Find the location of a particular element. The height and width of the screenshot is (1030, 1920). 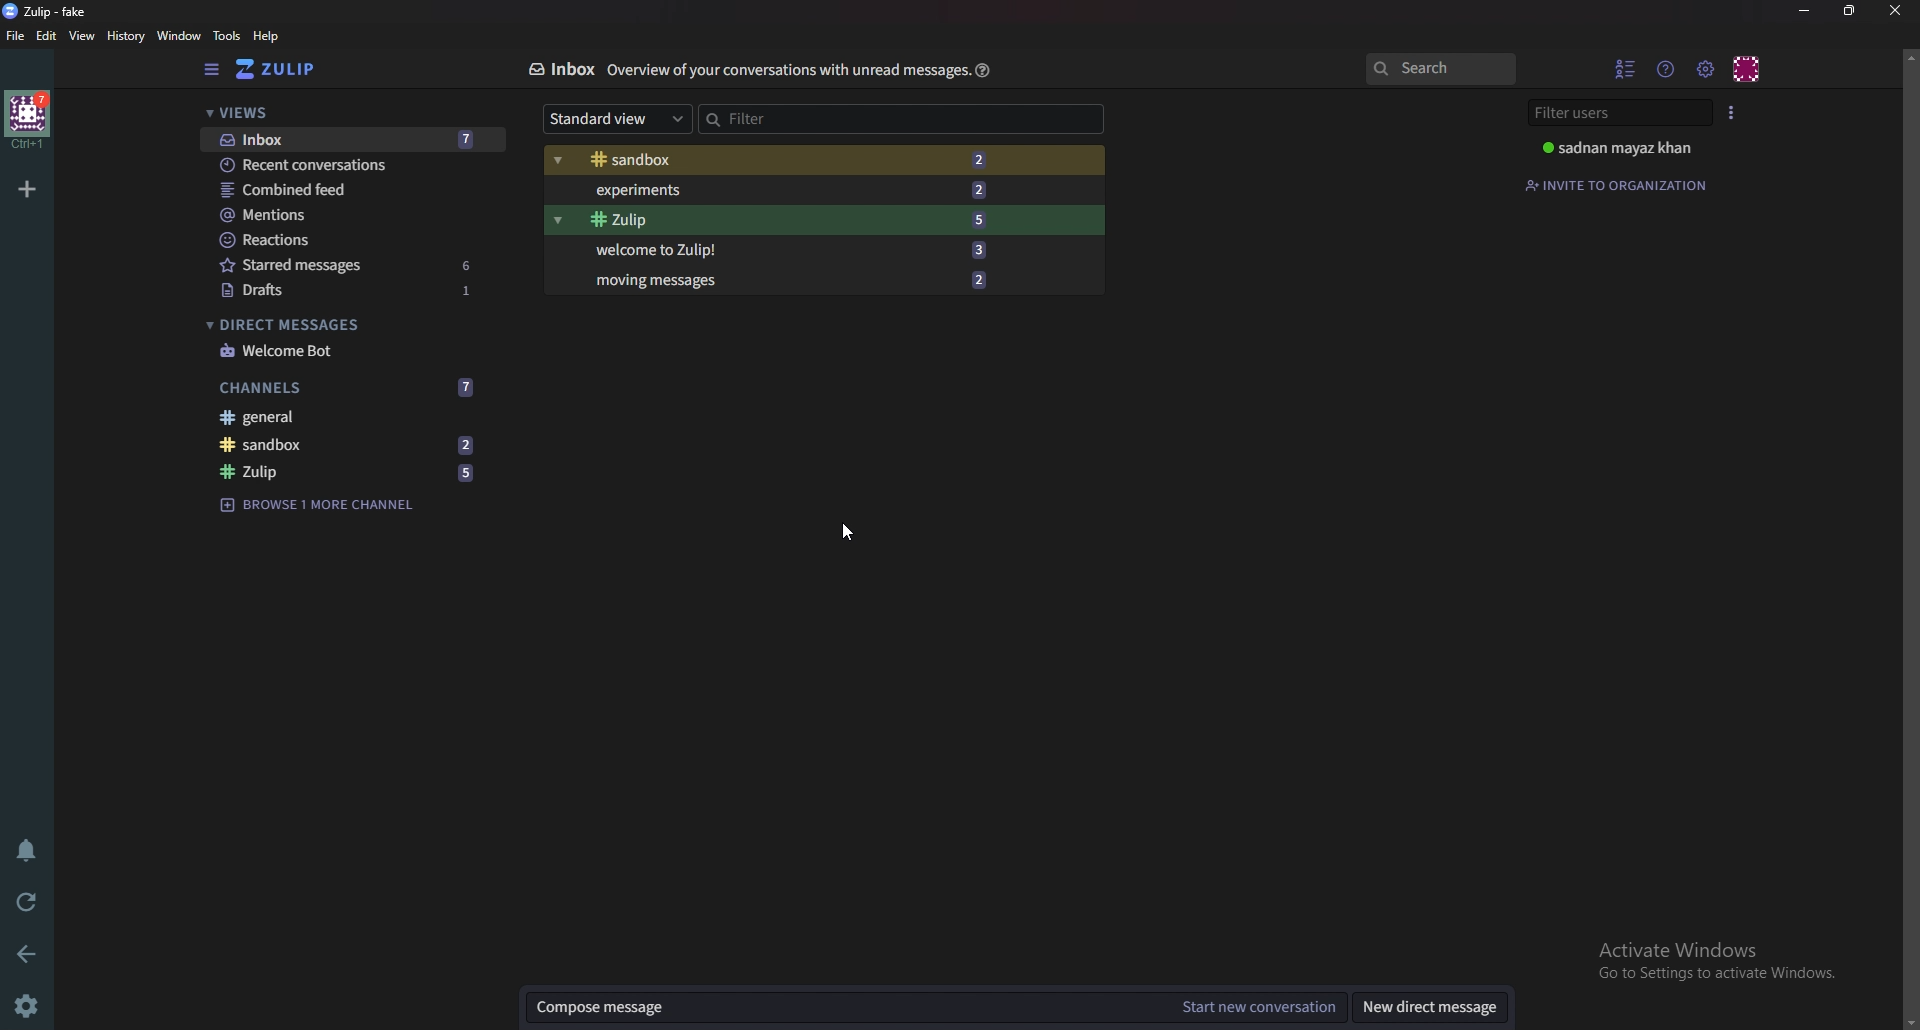

Inbox is located at coordinates (564, 69).